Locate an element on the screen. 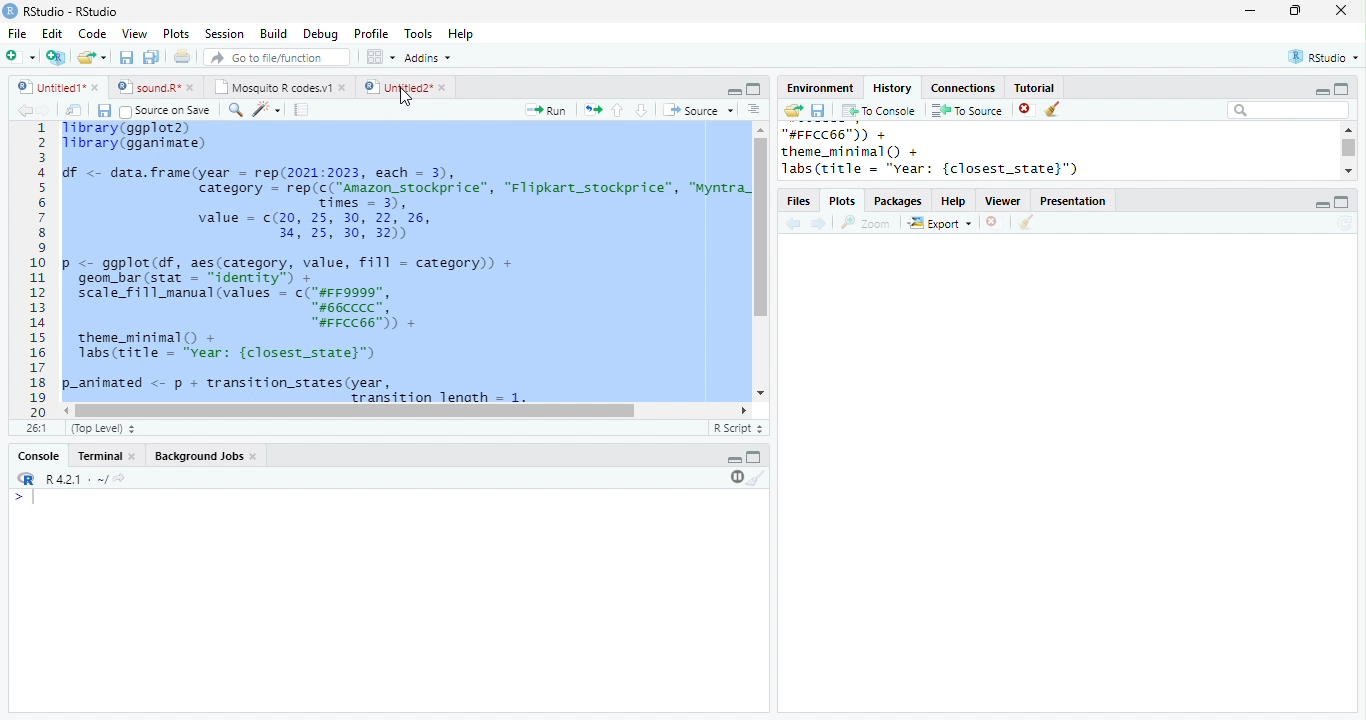 The width and height of the screenshot is (1366, 720). Connections is located at coordinates (965, 88).